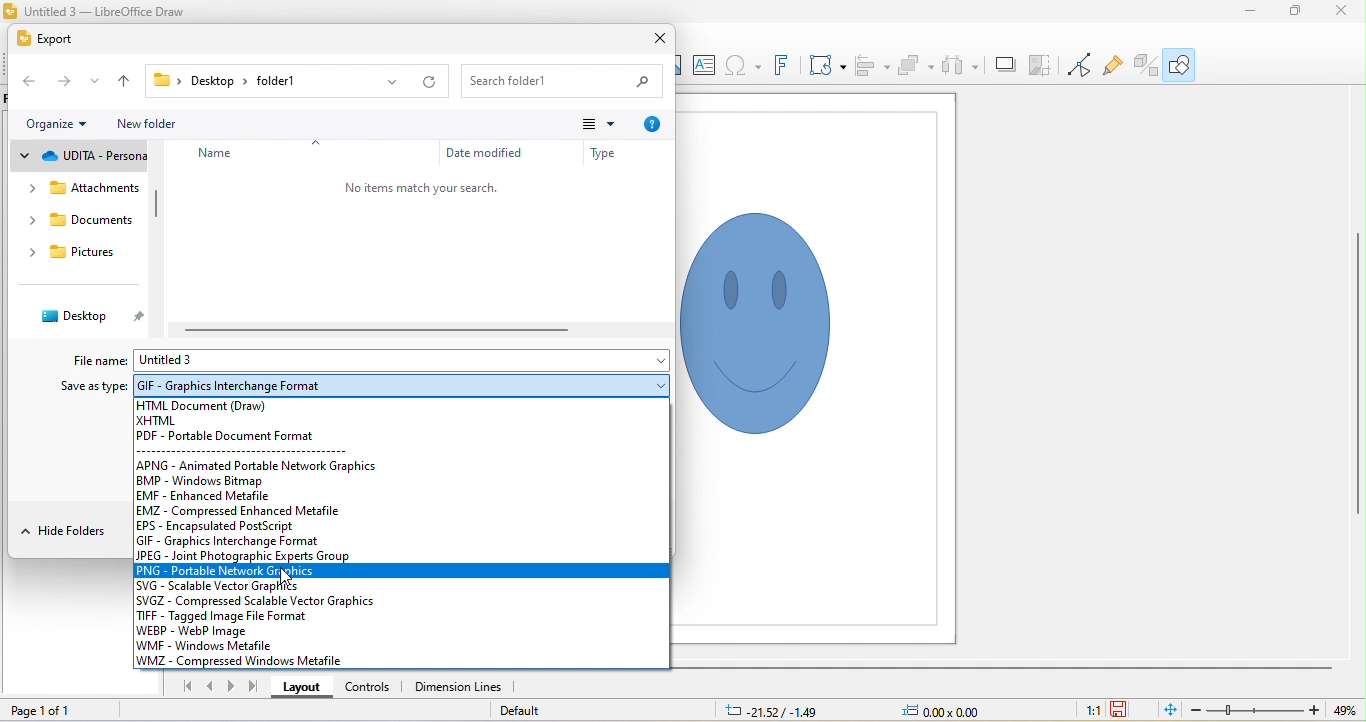 This screenshot has height=722, width=1366. Describe the element at coordinates (1003, 63) in the screenshot. I see `shadow` at that location.